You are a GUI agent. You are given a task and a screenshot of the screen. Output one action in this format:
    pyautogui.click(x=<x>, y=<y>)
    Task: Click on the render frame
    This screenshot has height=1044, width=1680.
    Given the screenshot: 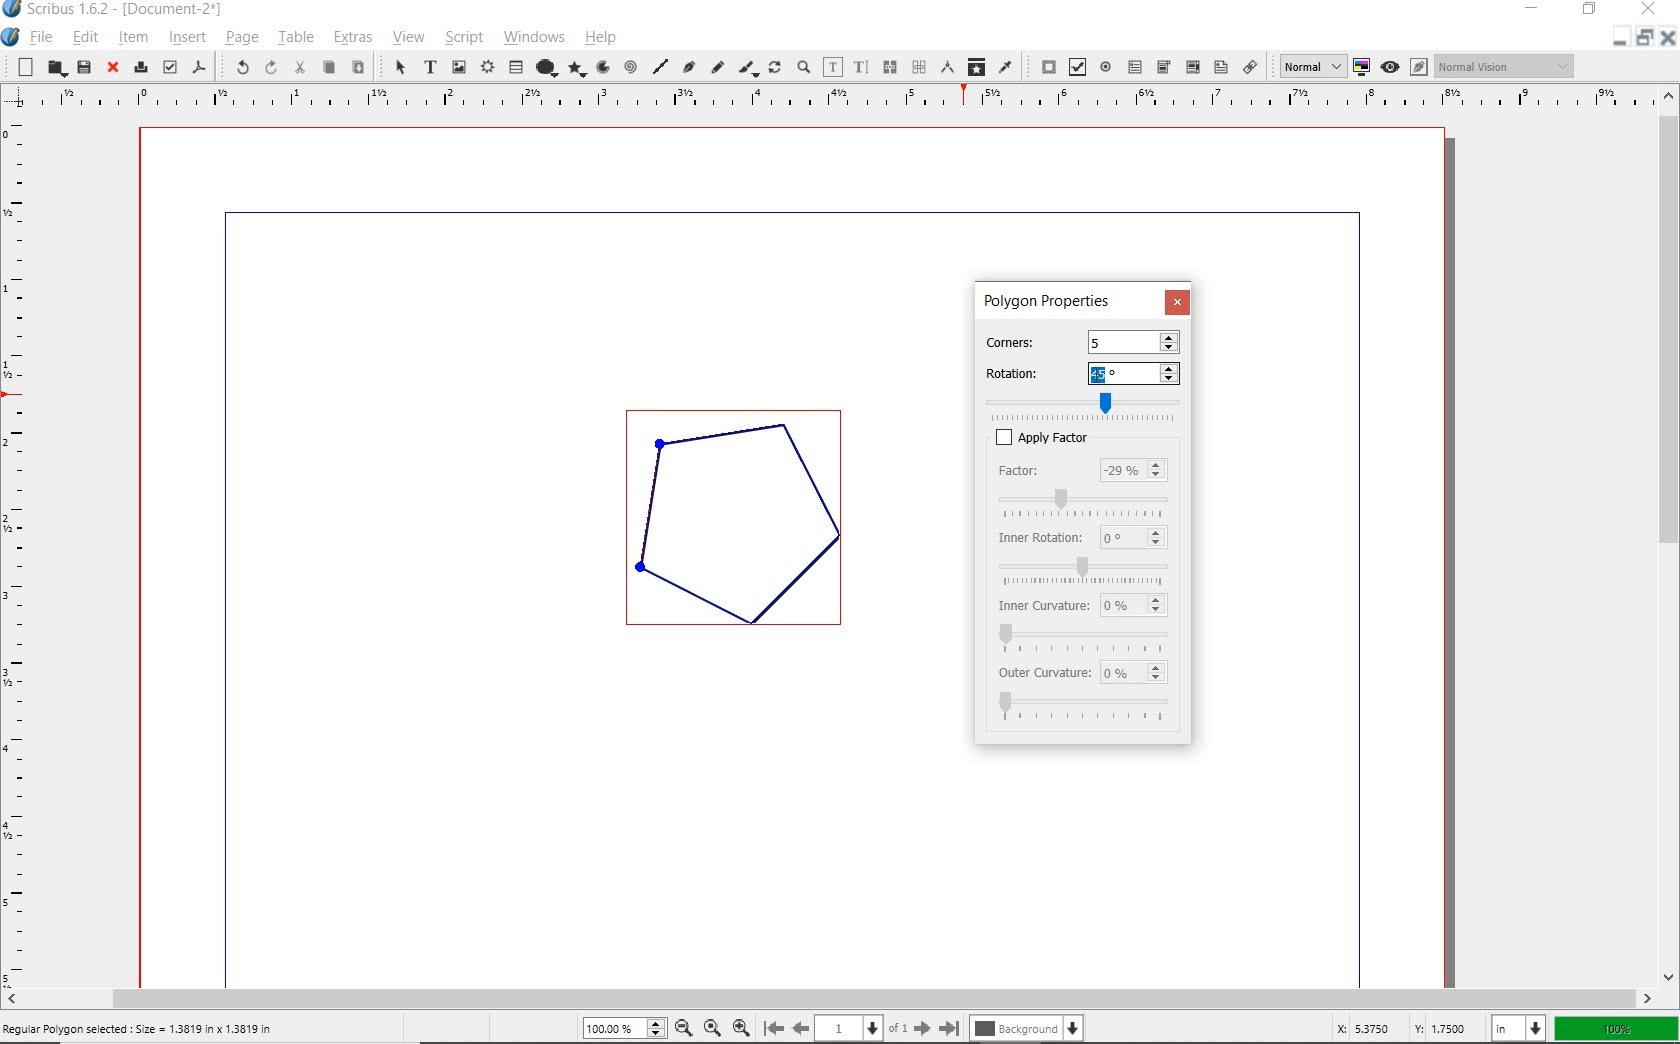 What is the action you would take?
    pyautogui.click(x=487, y=65)
    